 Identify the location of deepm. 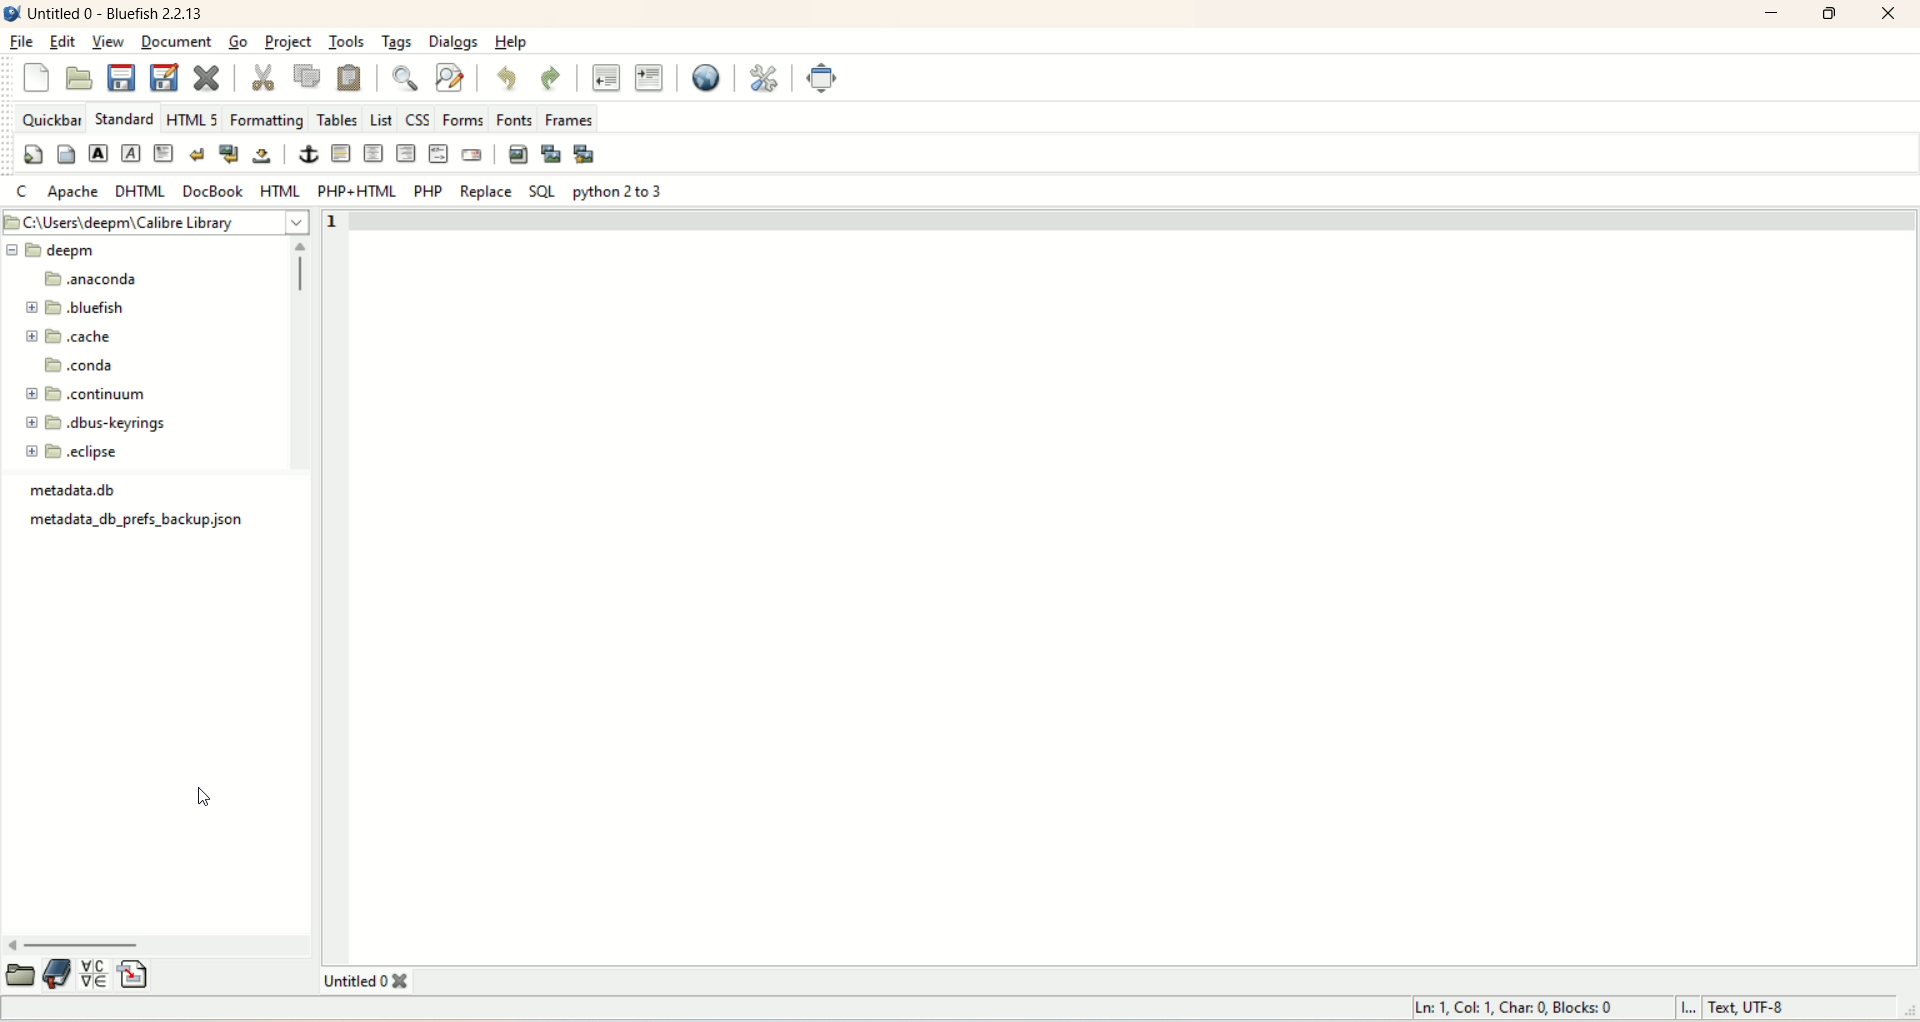
(56, 251).